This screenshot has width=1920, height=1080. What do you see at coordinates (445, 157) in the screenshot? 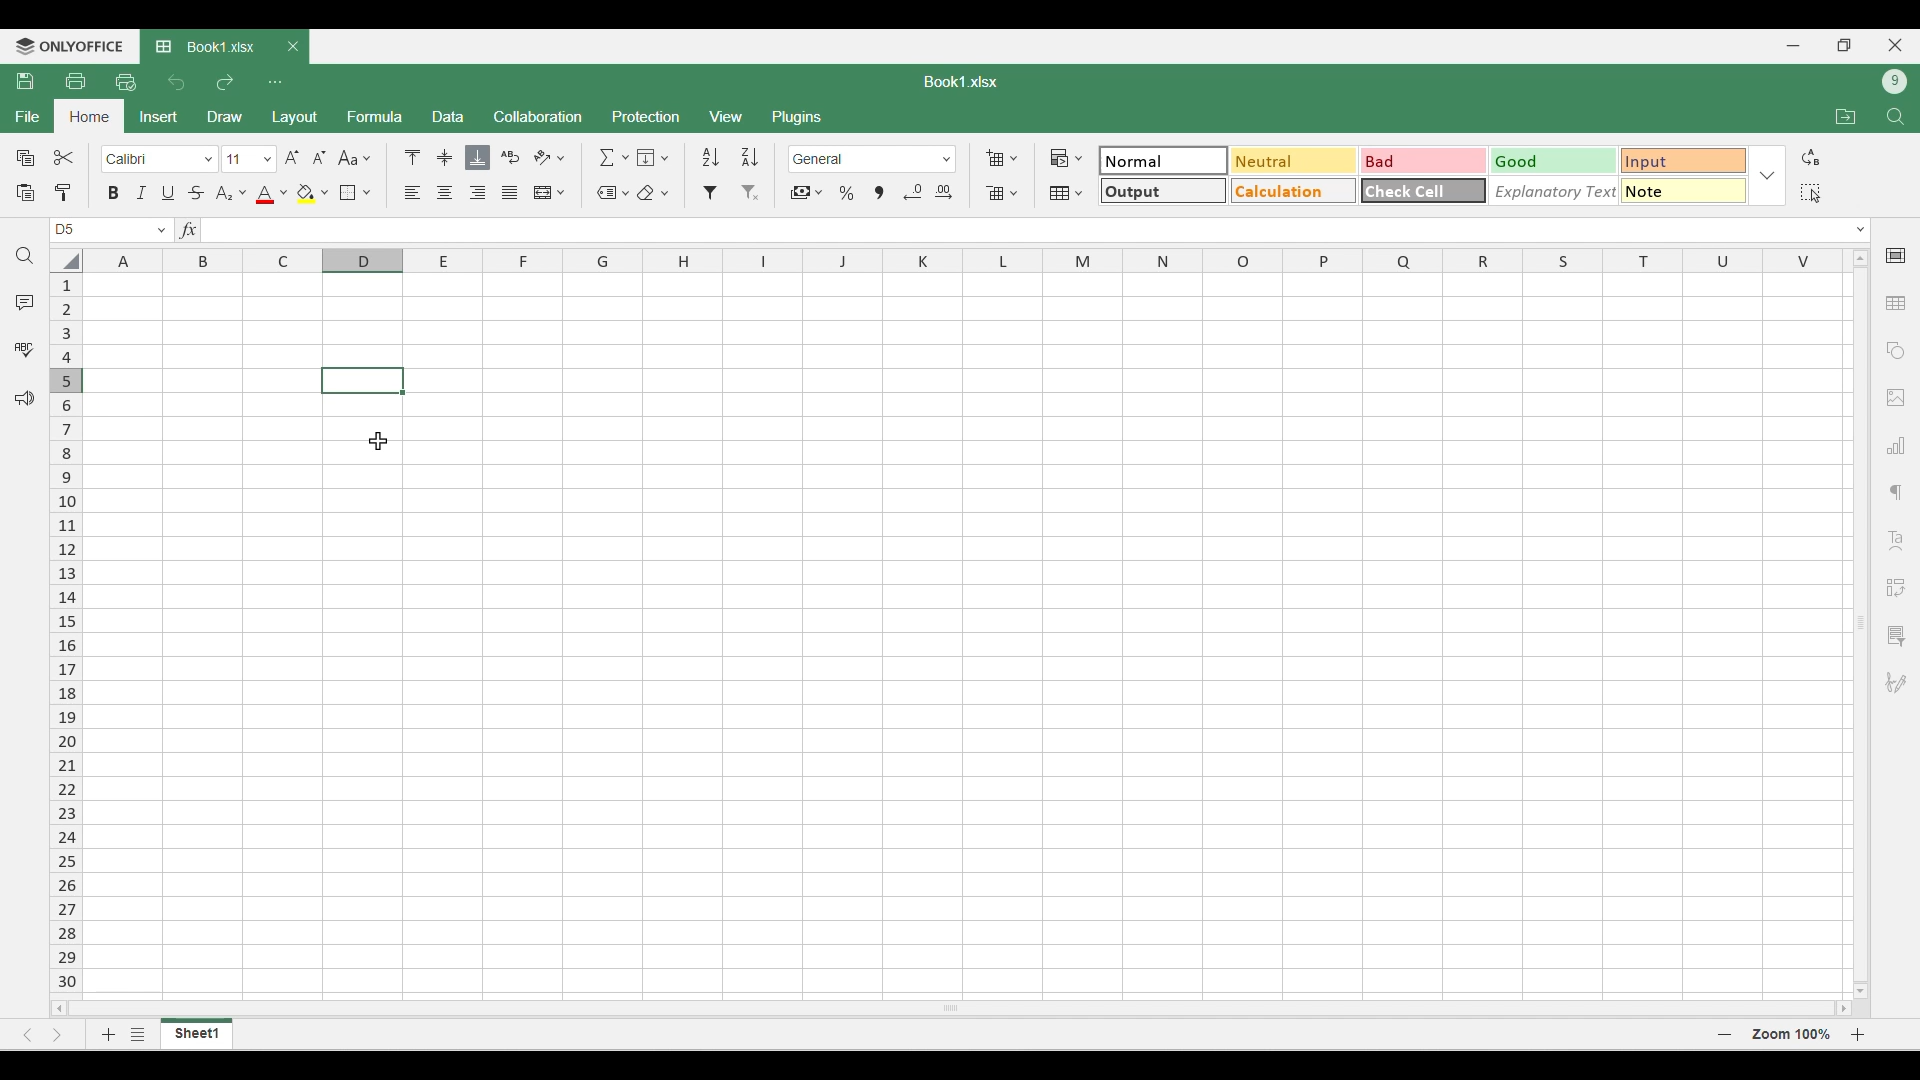
I see `Position alignment options` at bounding box center [445, 157].